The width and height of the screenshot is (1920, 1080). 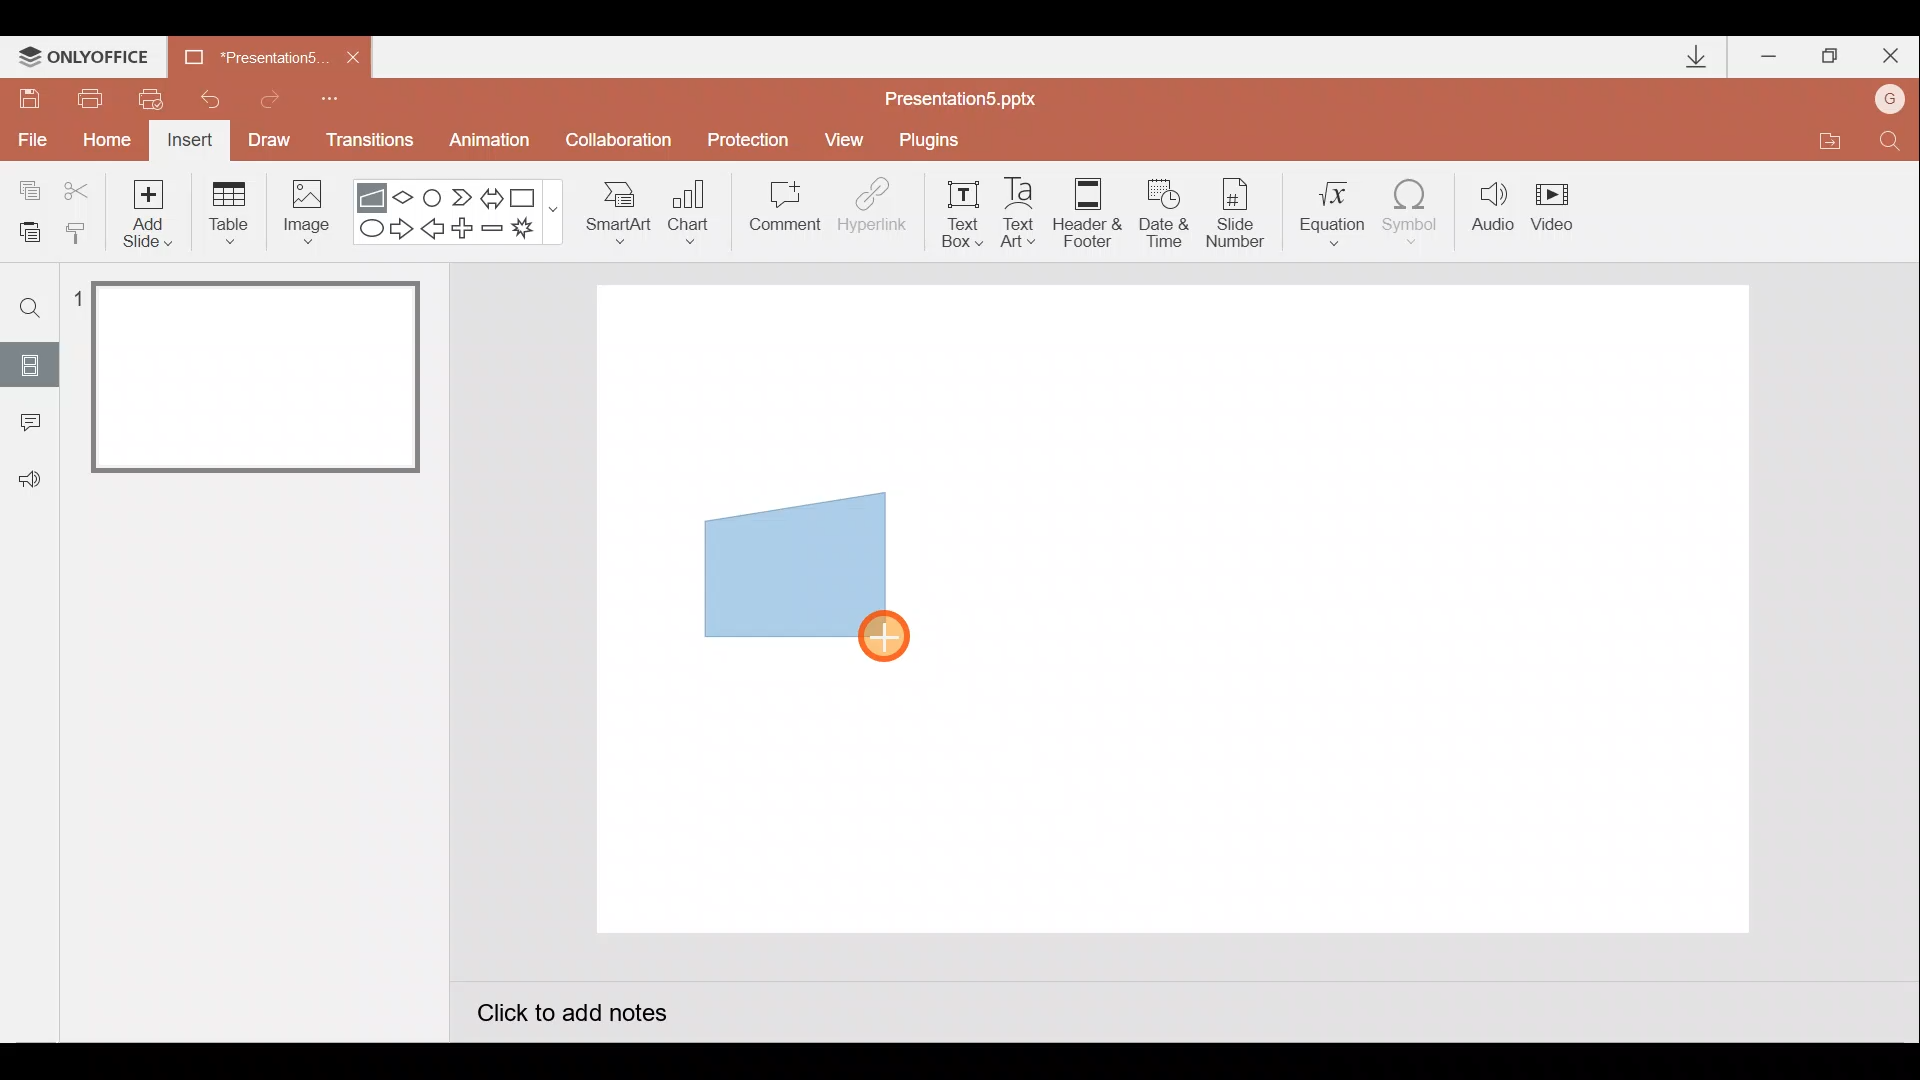 What do you see at coordinates (464, 198) in the screenshot?
I see `Chevron` at bounding box center [464, 198].